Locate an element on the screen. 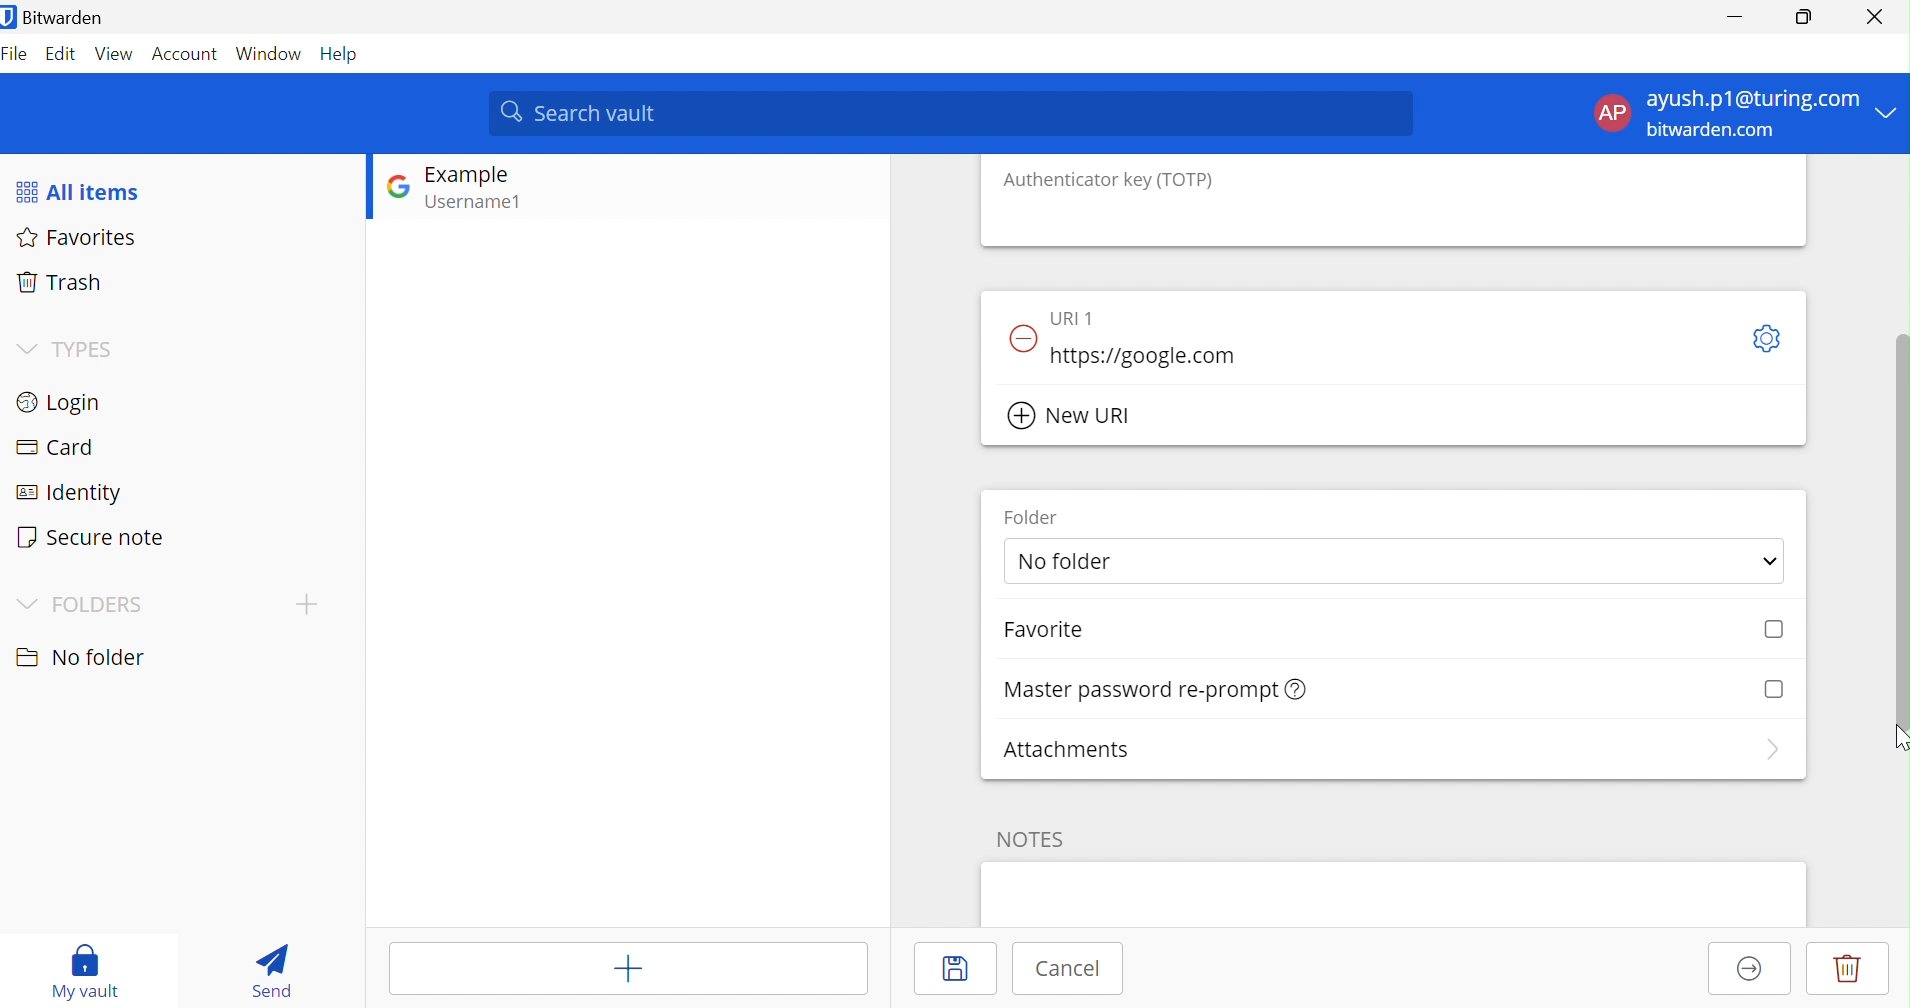 The height and width of the screenshot is (1008, 1910). Remove is located at coordinates (1021, 338).